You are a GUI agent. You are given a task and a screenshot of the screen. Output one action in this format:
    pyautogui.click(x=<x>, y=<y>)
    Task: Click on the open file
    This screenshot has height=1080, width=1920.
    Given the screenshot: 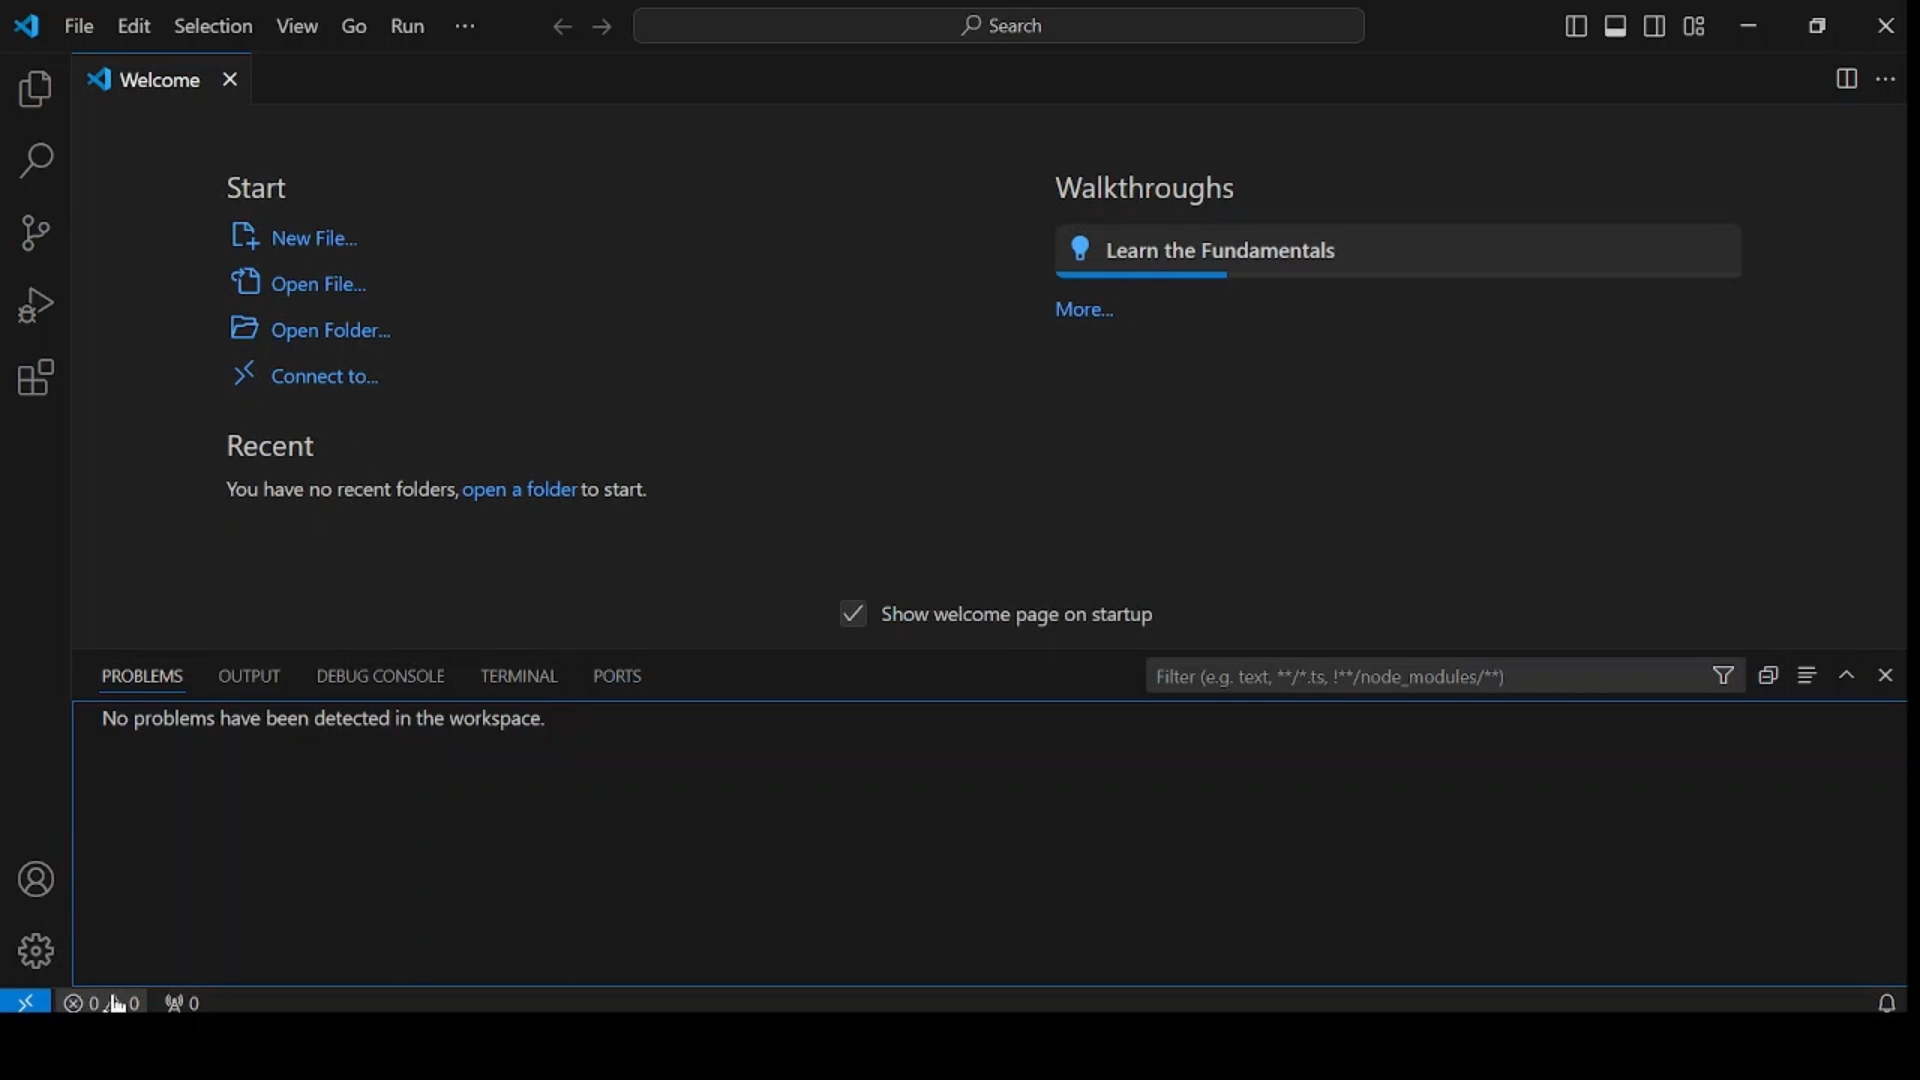 What is the action you would take?
    pyautogui.click(x=303, y=281)
    